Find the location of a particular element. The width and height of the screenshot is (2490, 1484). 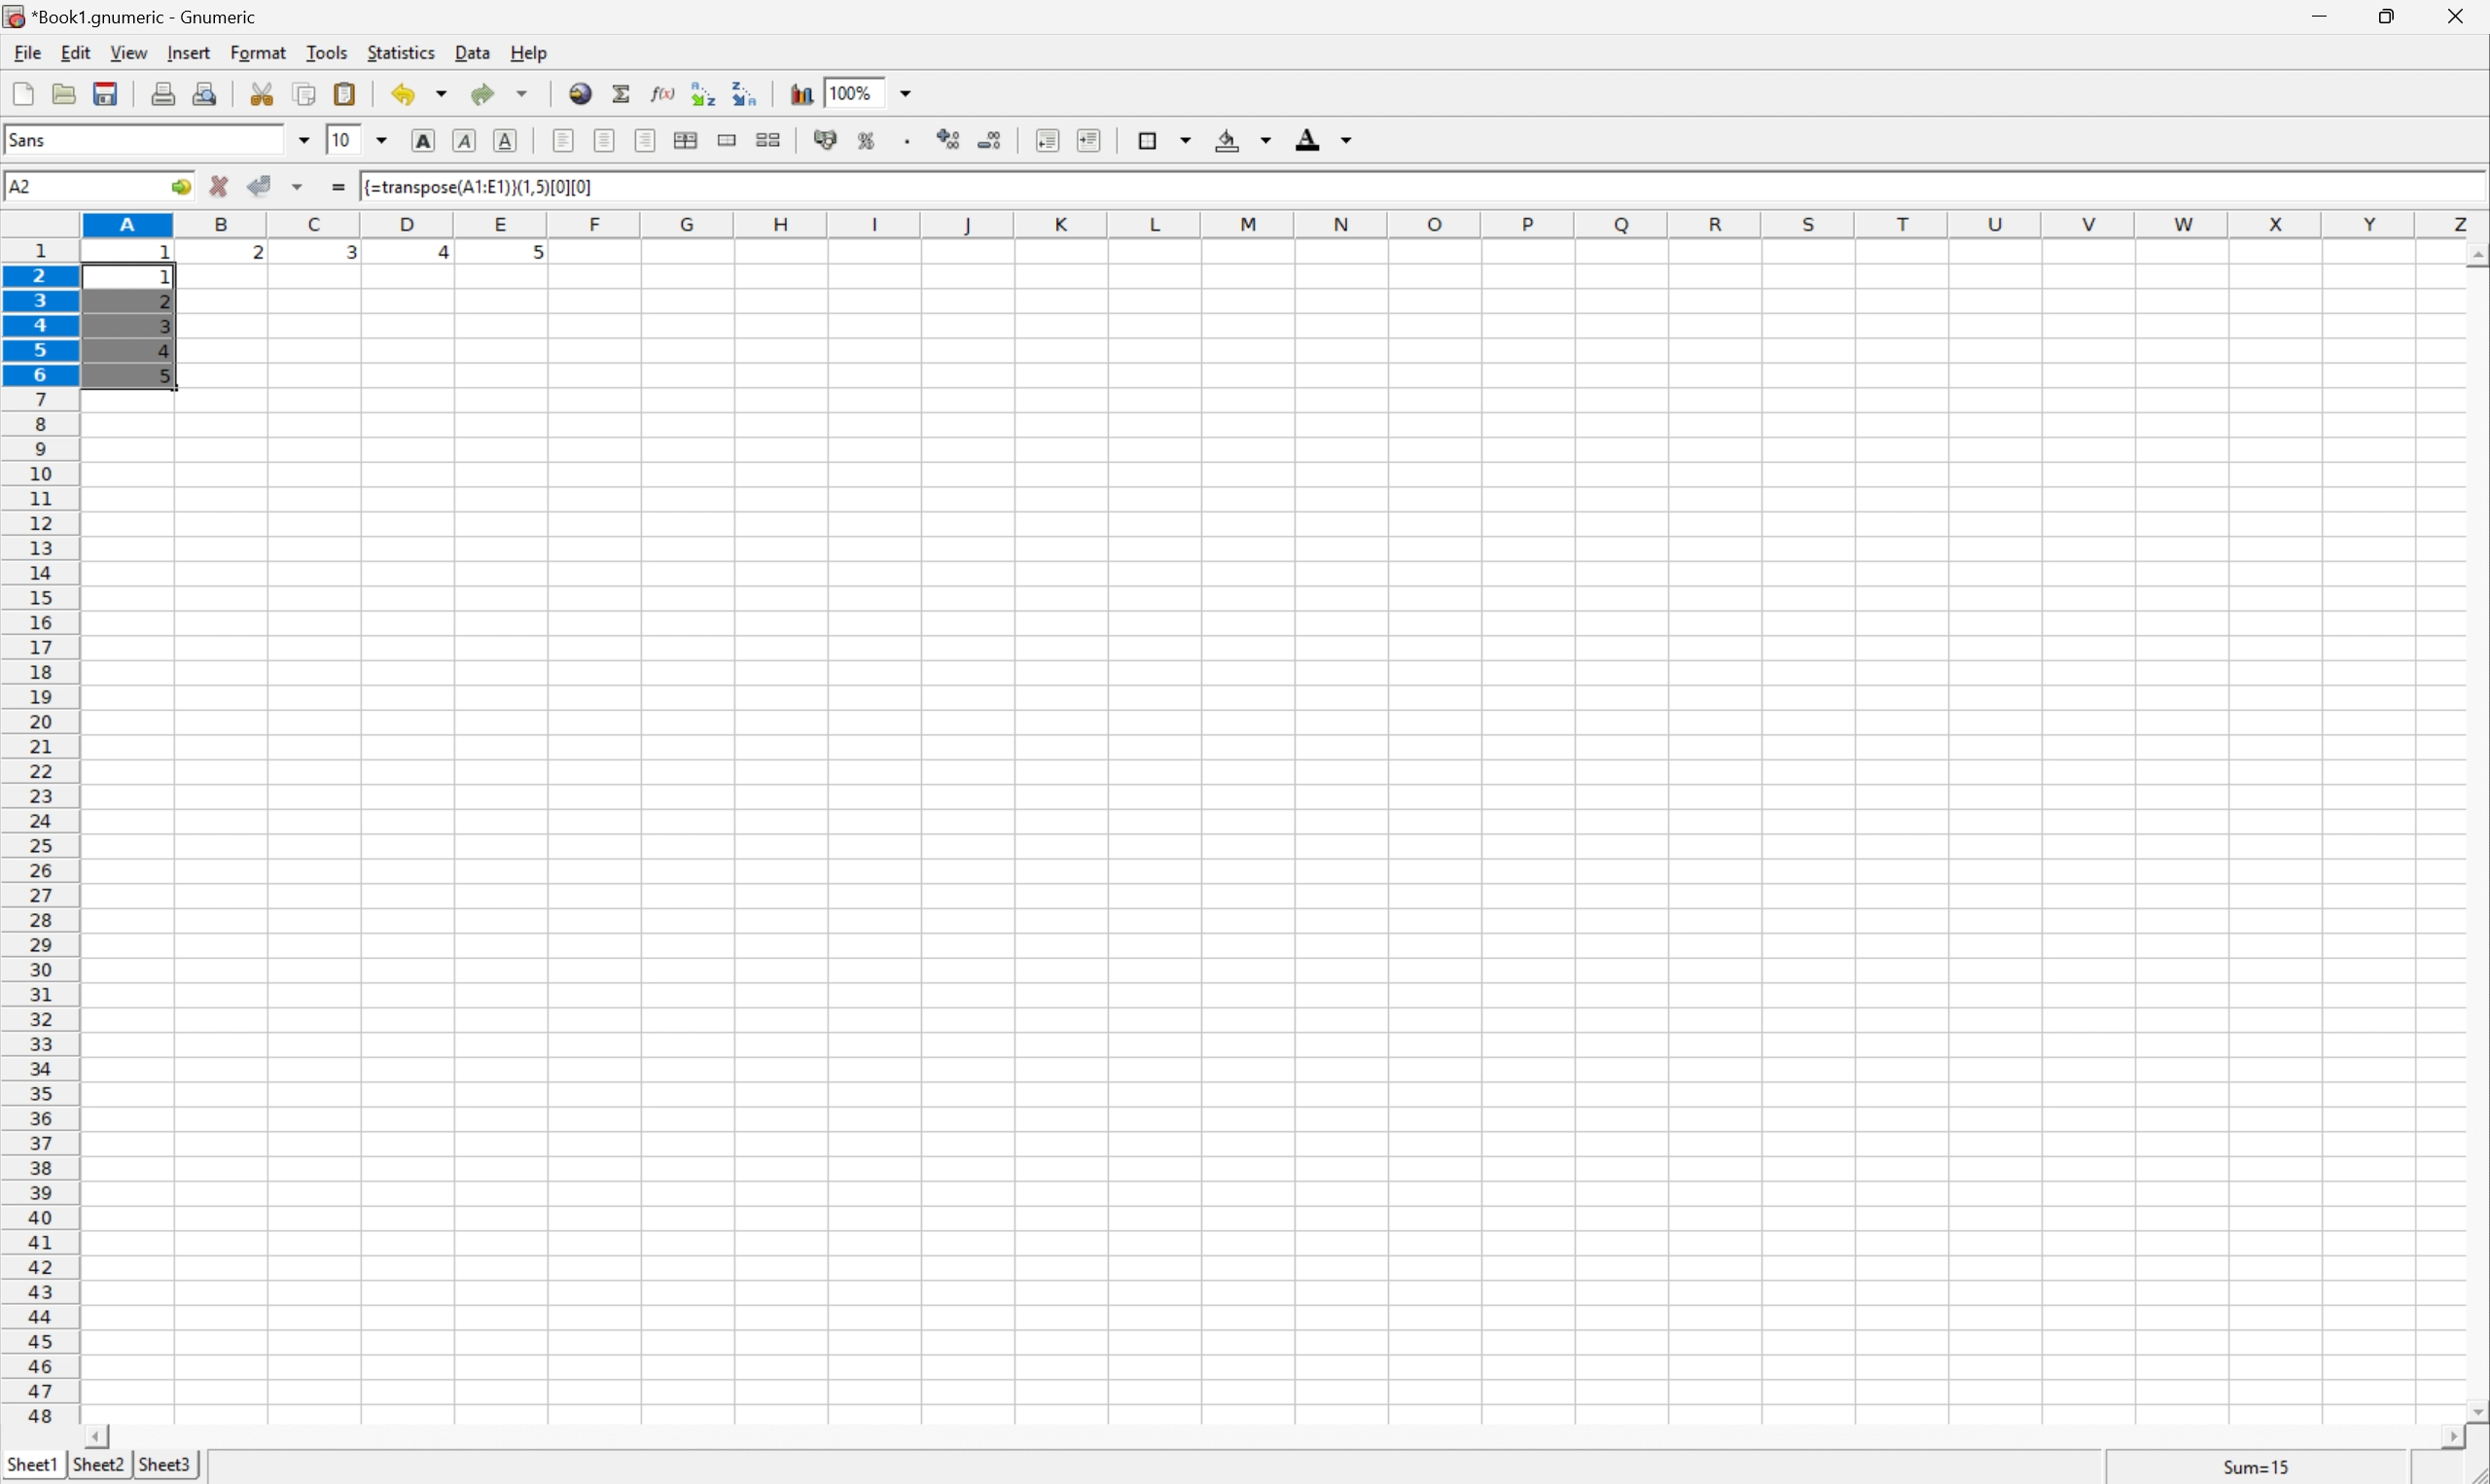

insert chart is located at coordinates (802, 94).